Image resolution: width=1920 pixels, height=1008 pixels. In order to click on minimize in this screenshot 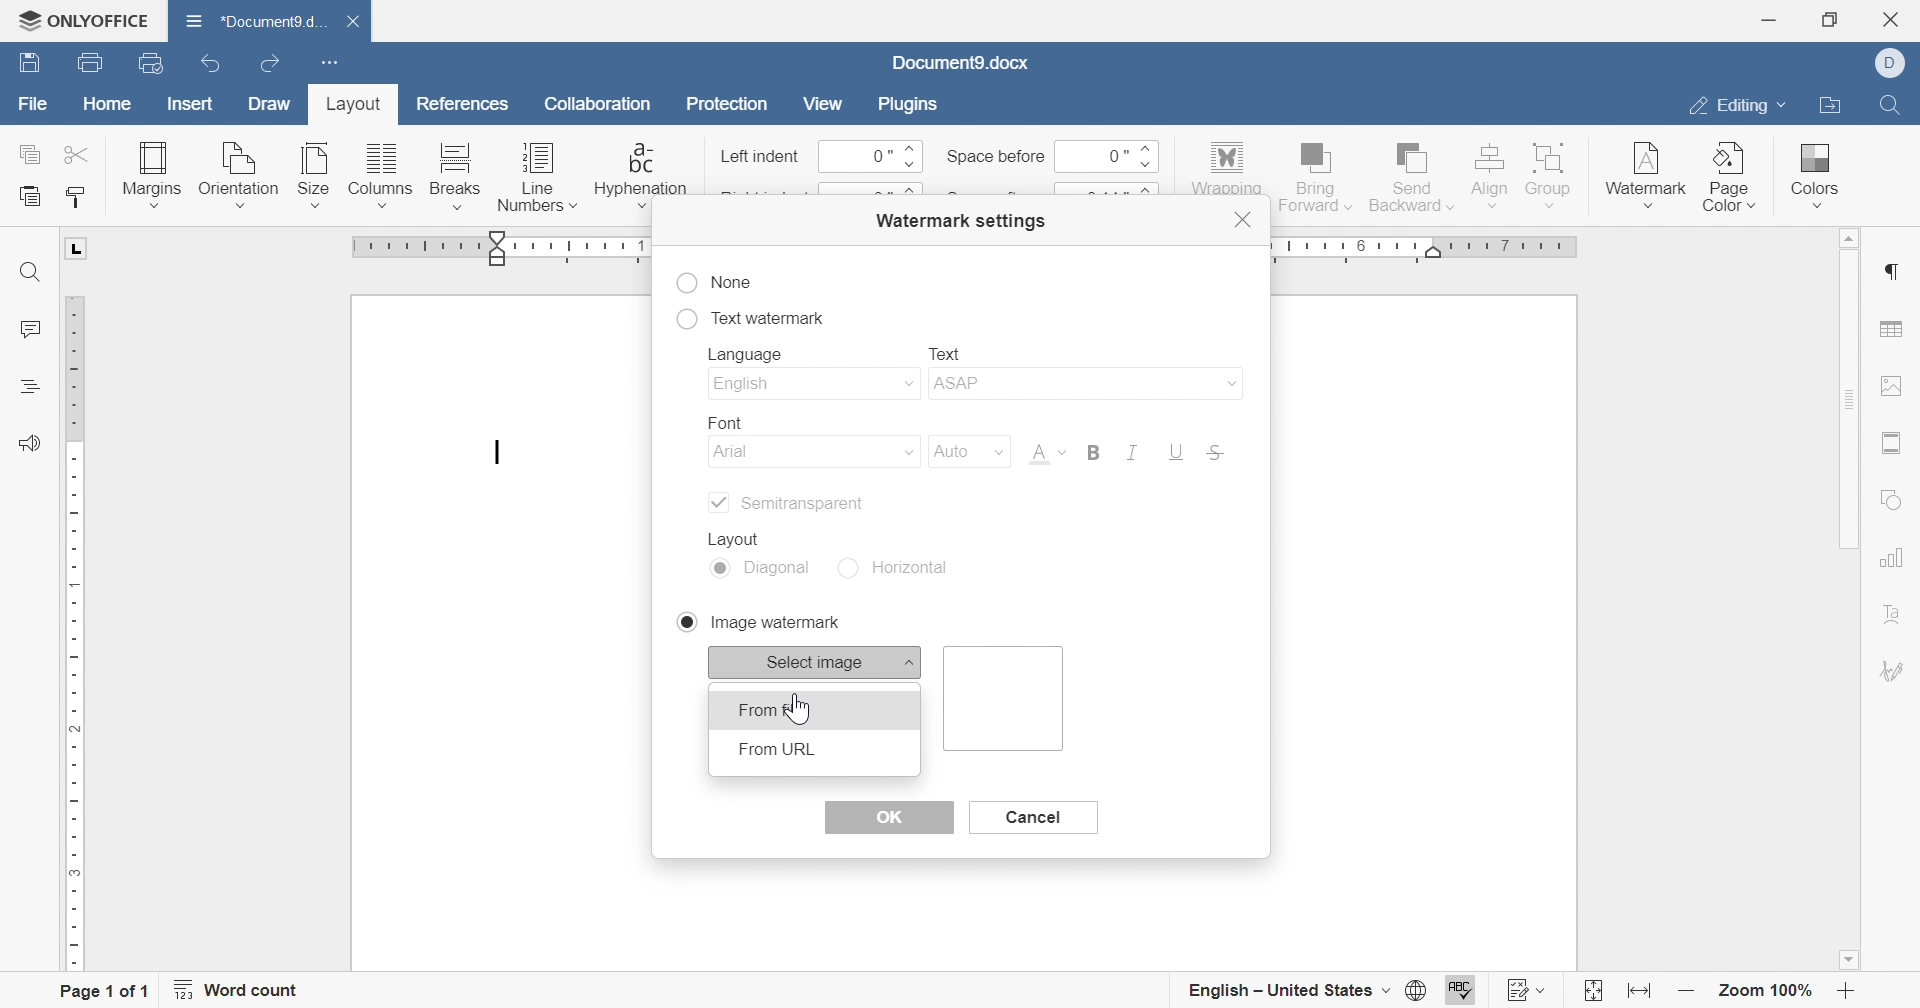, I will do `click(1767, 20)`.